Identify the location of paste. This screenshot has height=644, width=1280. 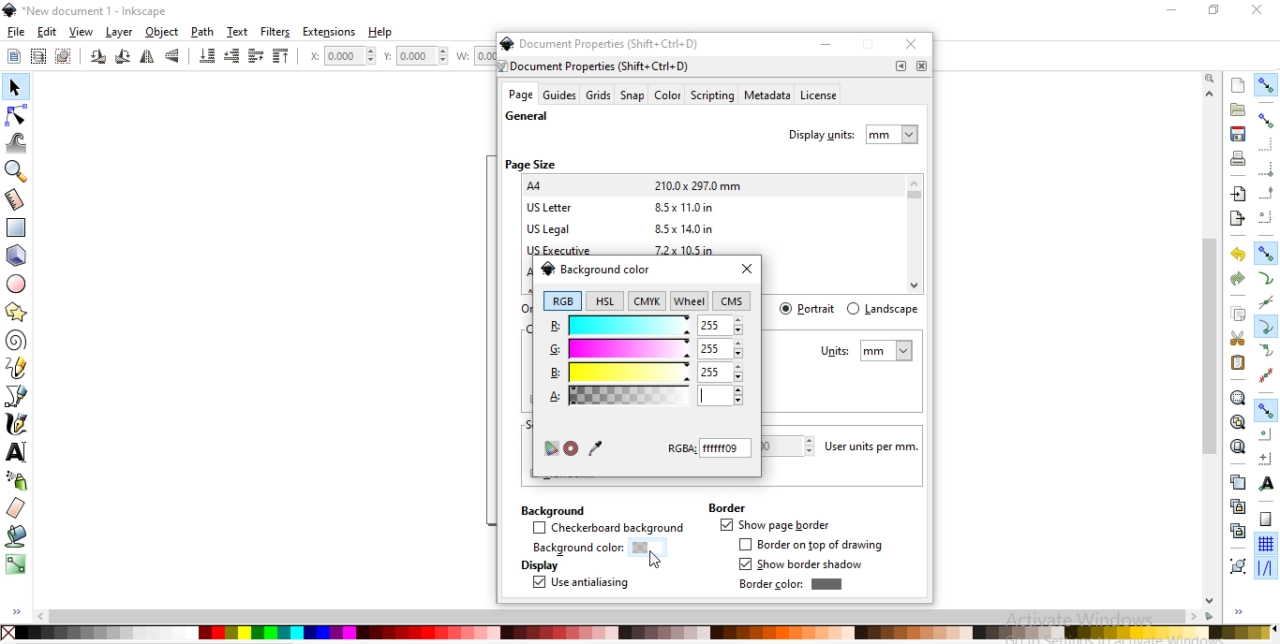
(1238, 363).